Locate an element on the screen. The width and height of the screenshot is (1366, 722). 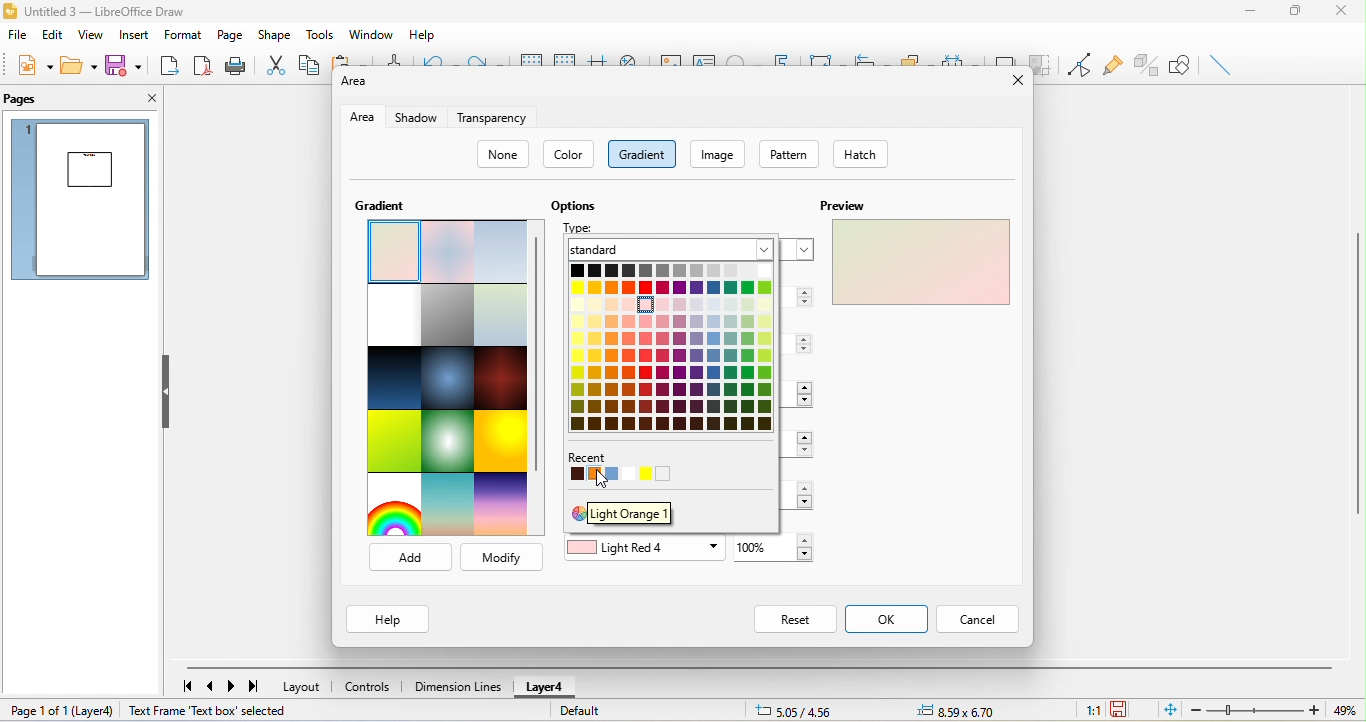
reset is located at coordinates (794, 618).